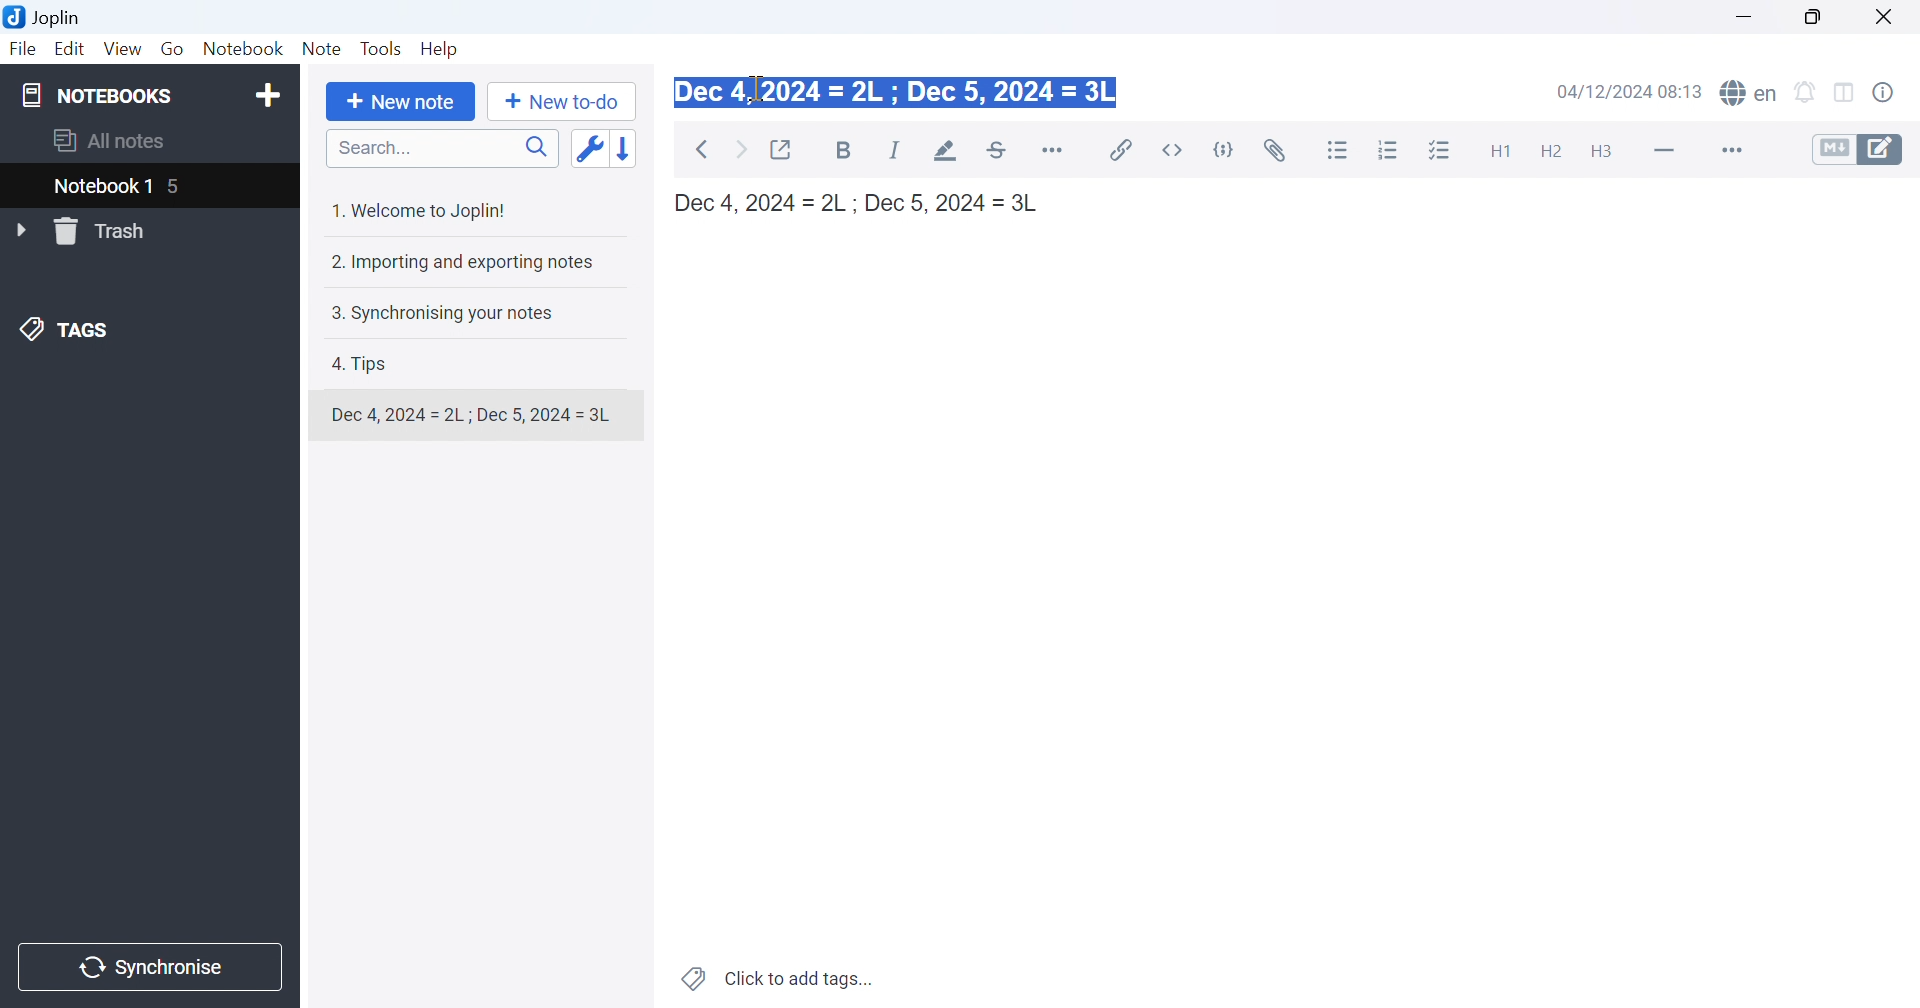 The image size is (1920, 1008). What do you see at coordinates (67, 333) in the screenshot?
I see `TAGS` at bounding box center [67, 333].